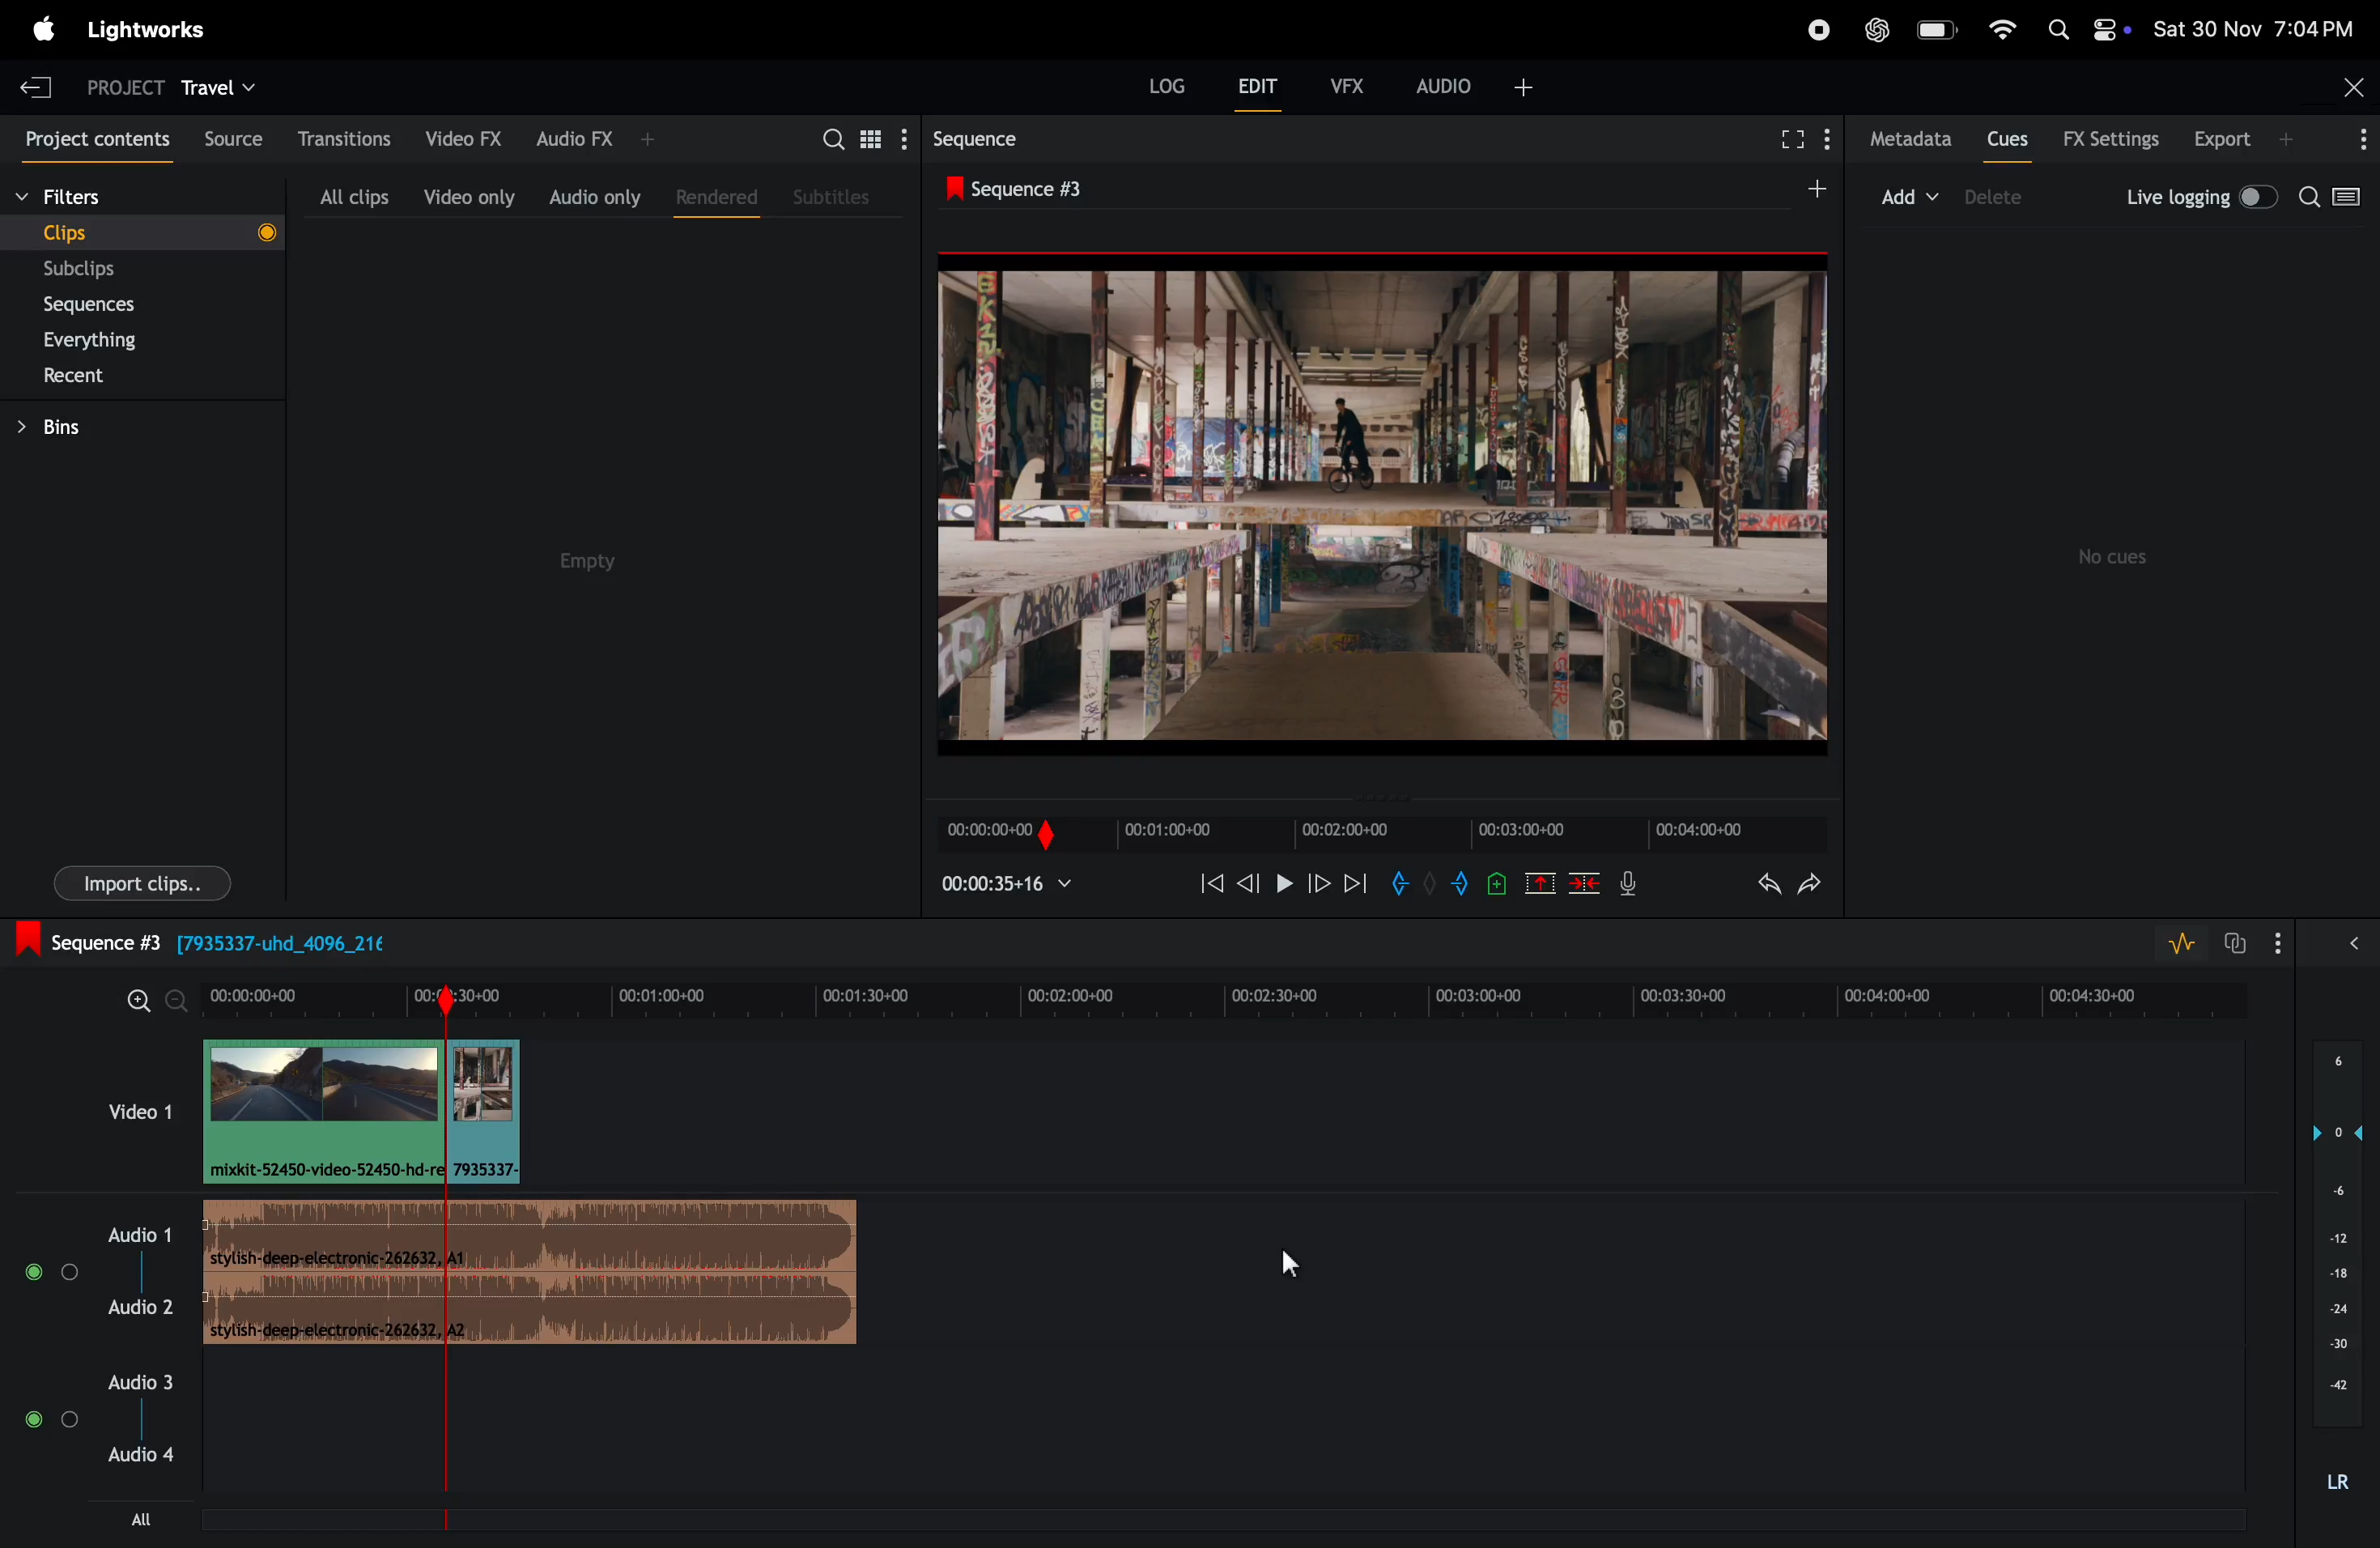  I want to click on subtitles, so click(836, 197).